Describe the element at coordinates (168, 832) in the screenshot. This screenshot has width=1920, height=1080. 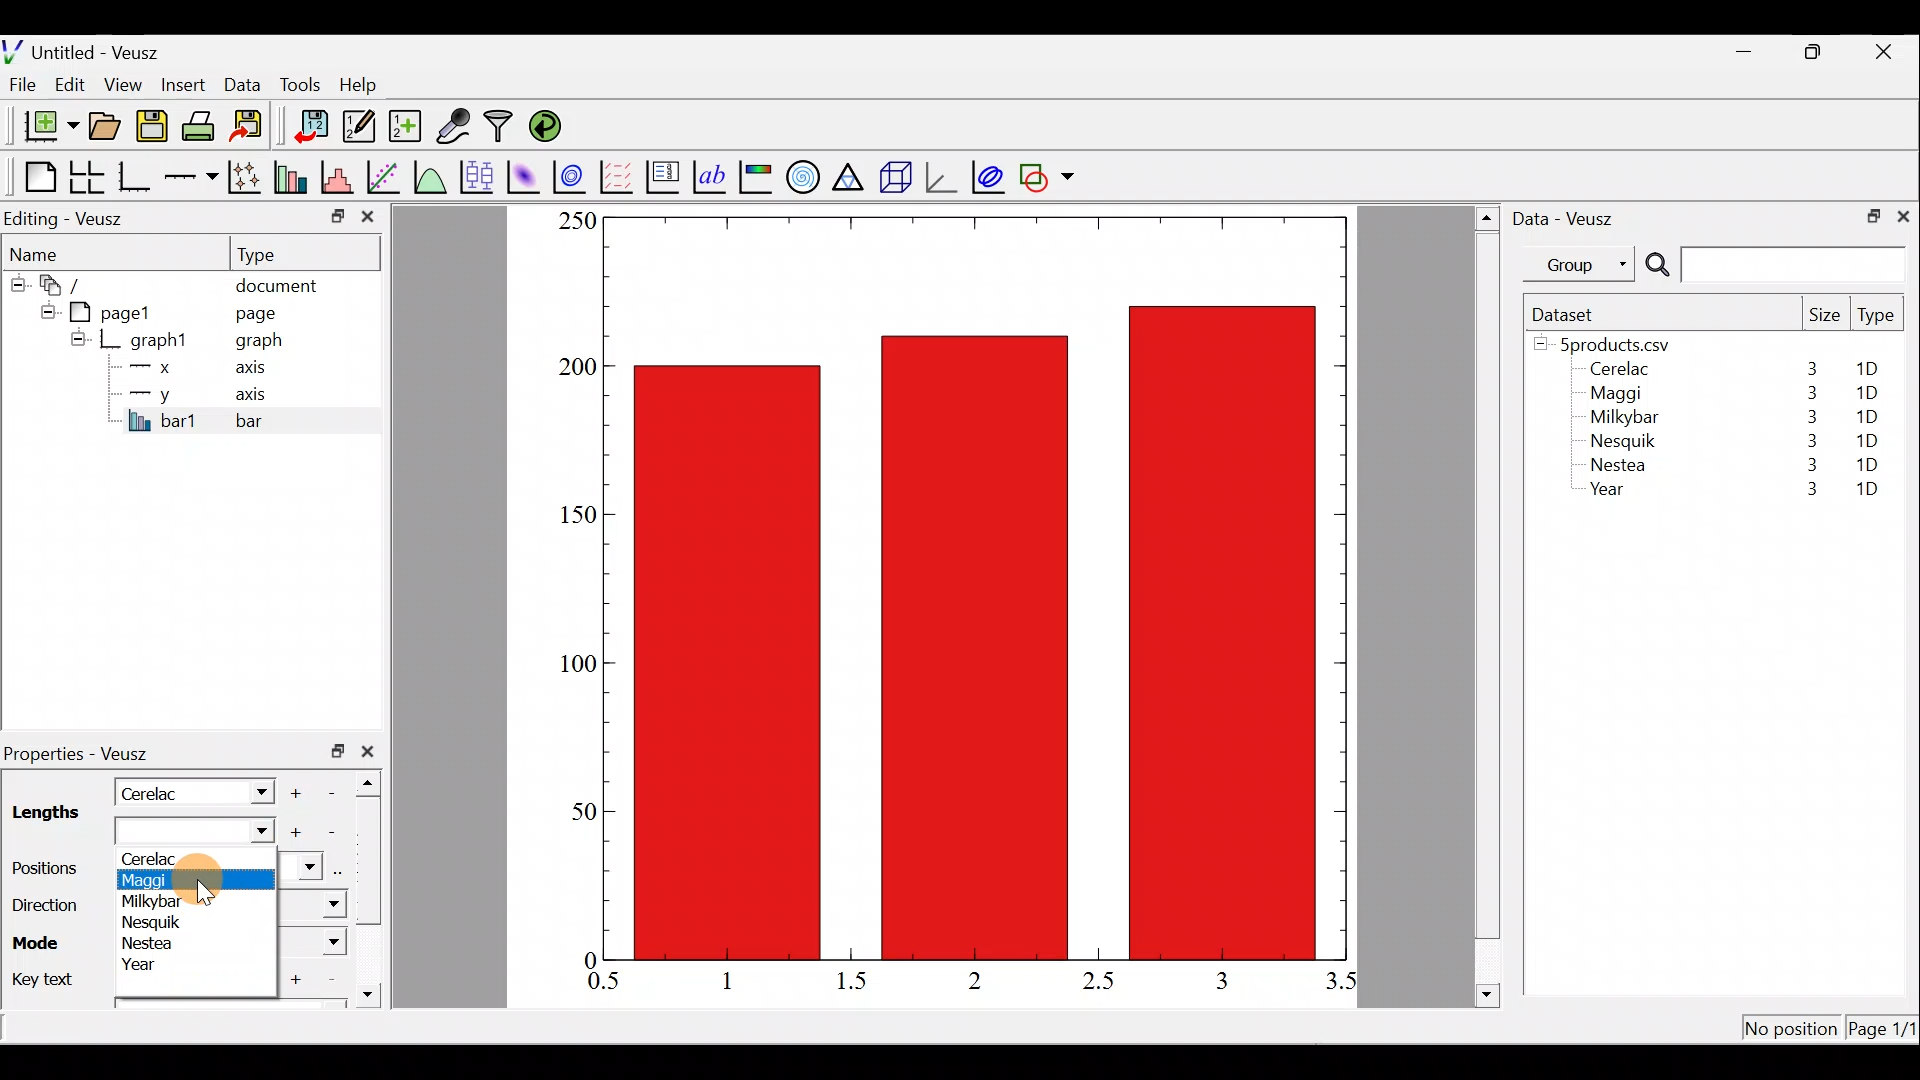
I see `Length dropdown` at that location.